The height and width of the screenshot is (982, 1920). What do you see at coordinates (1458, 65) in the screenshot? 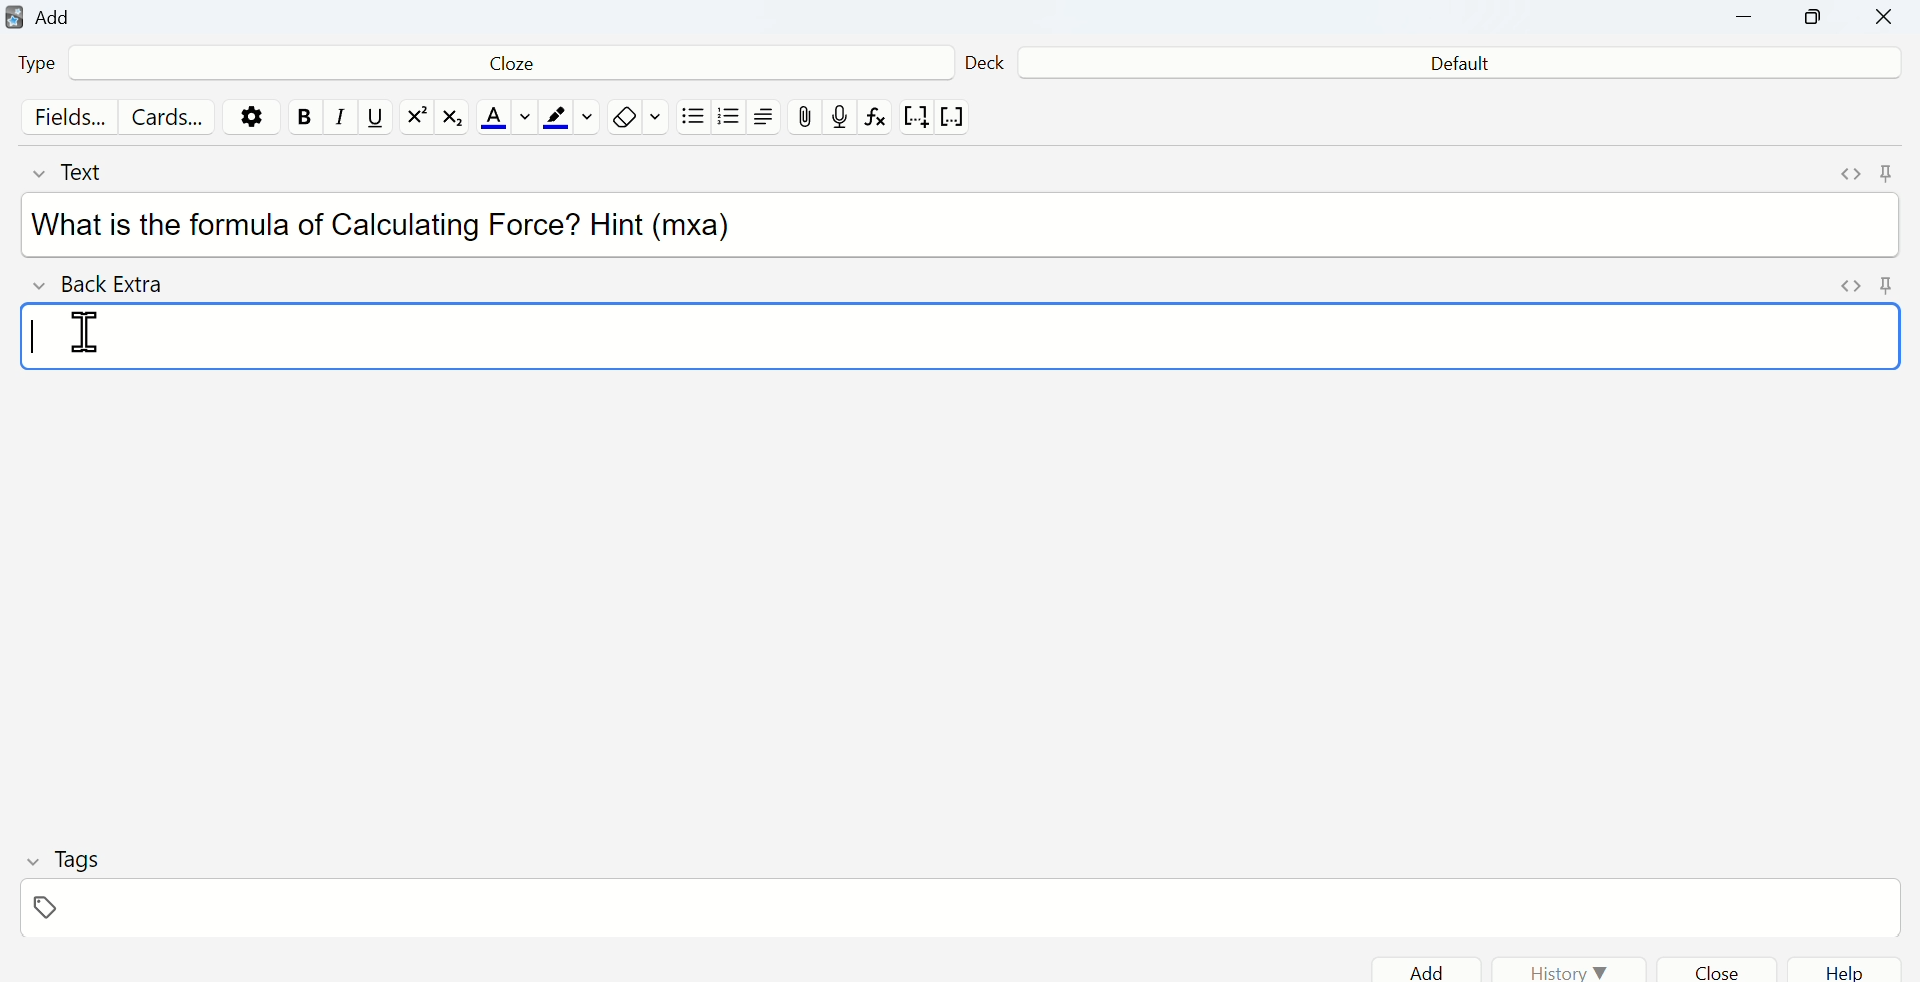
I see `Default` at bounding box center [1458, 65].